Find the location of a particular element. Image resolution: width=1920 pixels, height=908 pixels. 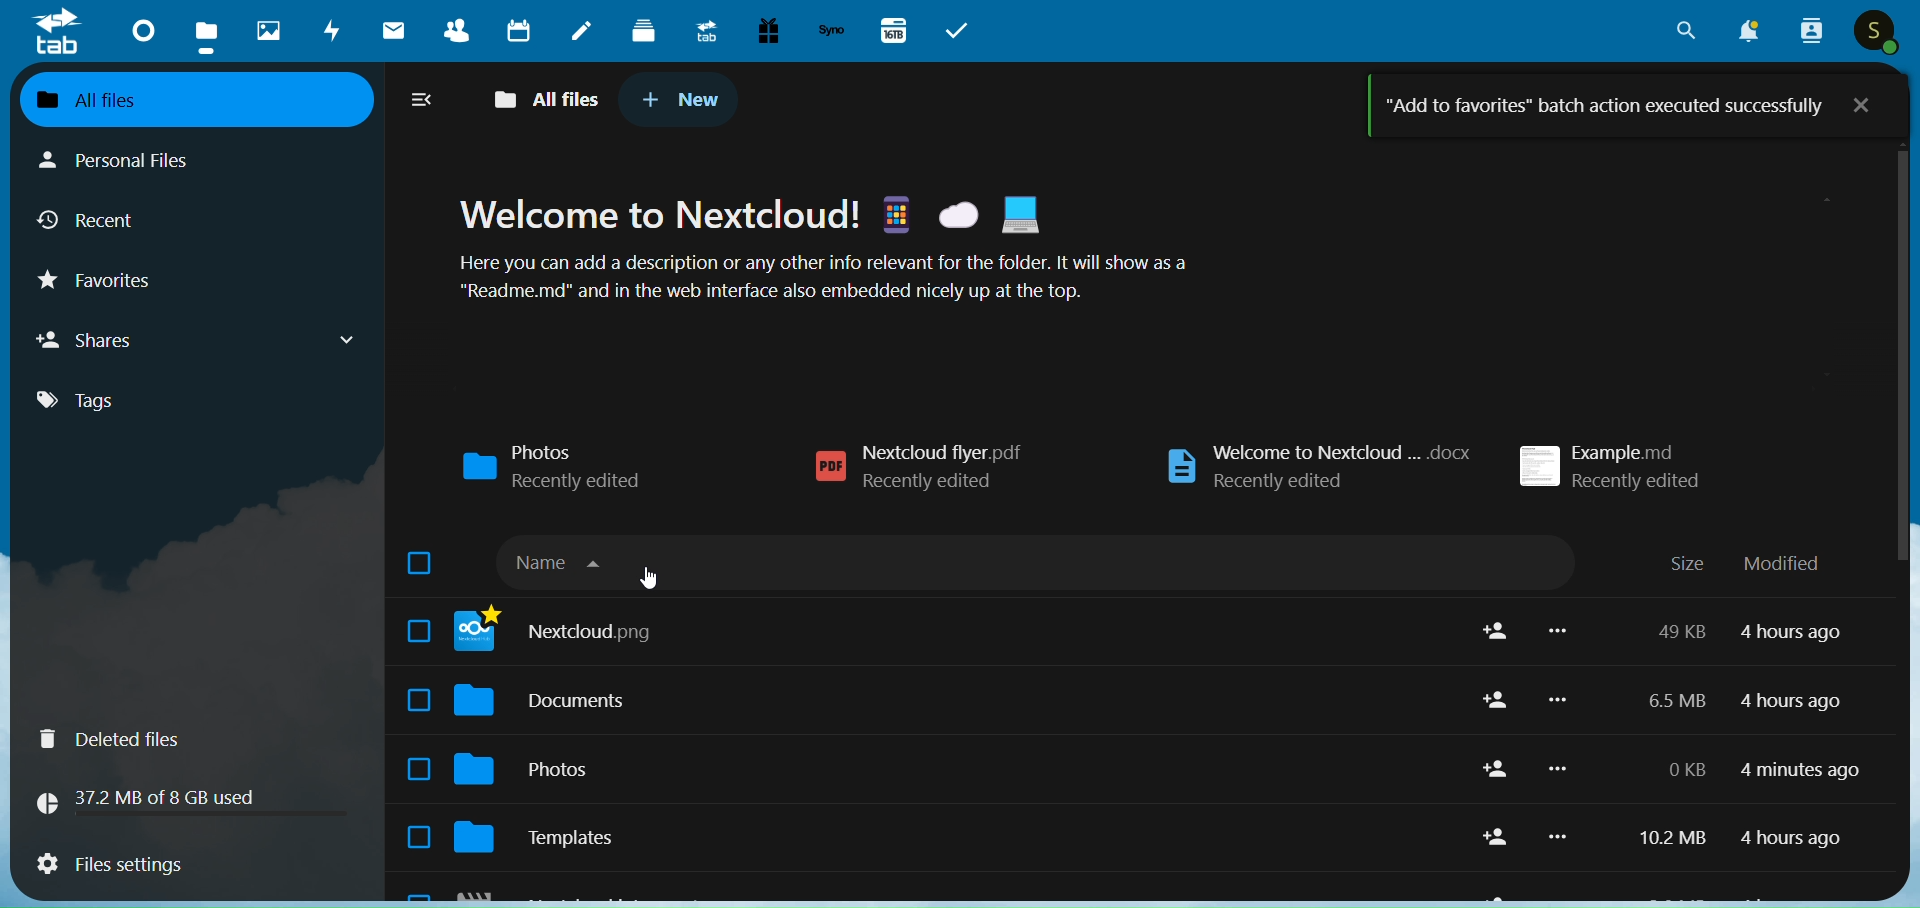

More is located at coordinates (1558, 836).